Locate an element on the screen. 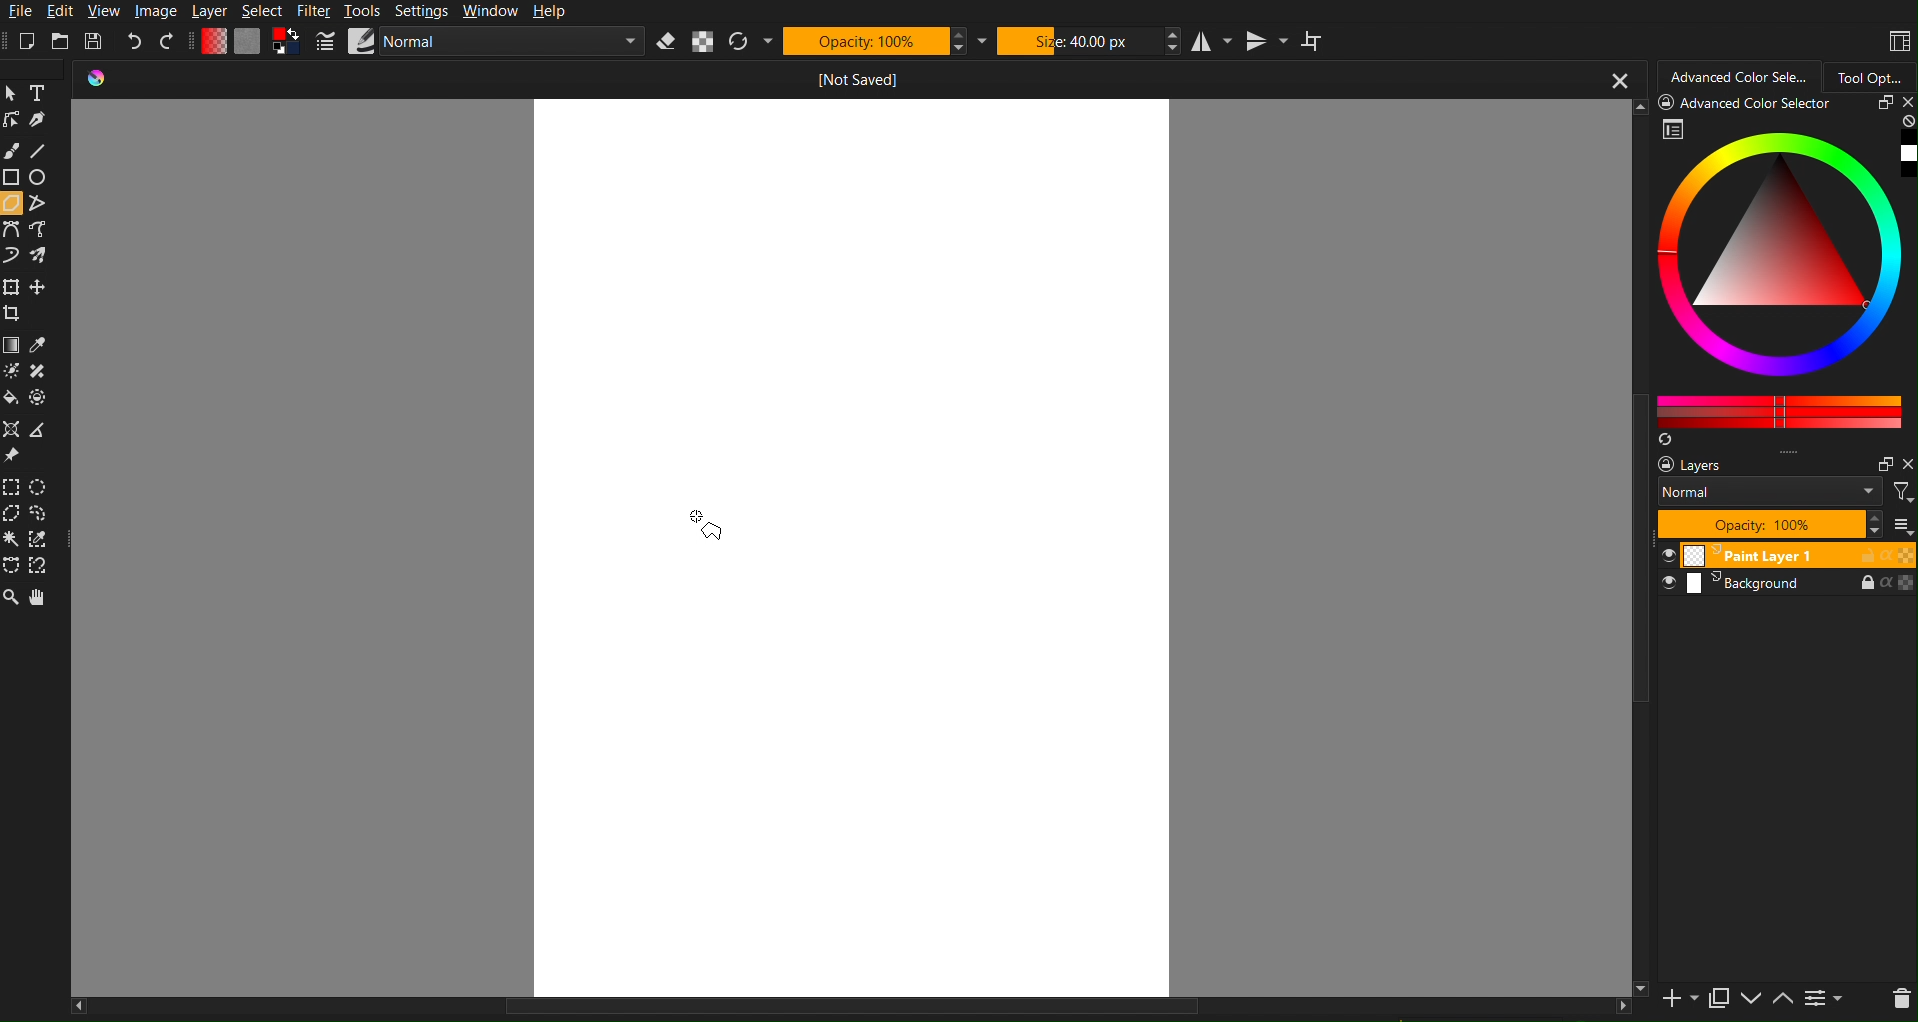 This screenshot has width=1918, height=1022. Workspaces is located at coordinates (1898, 41).